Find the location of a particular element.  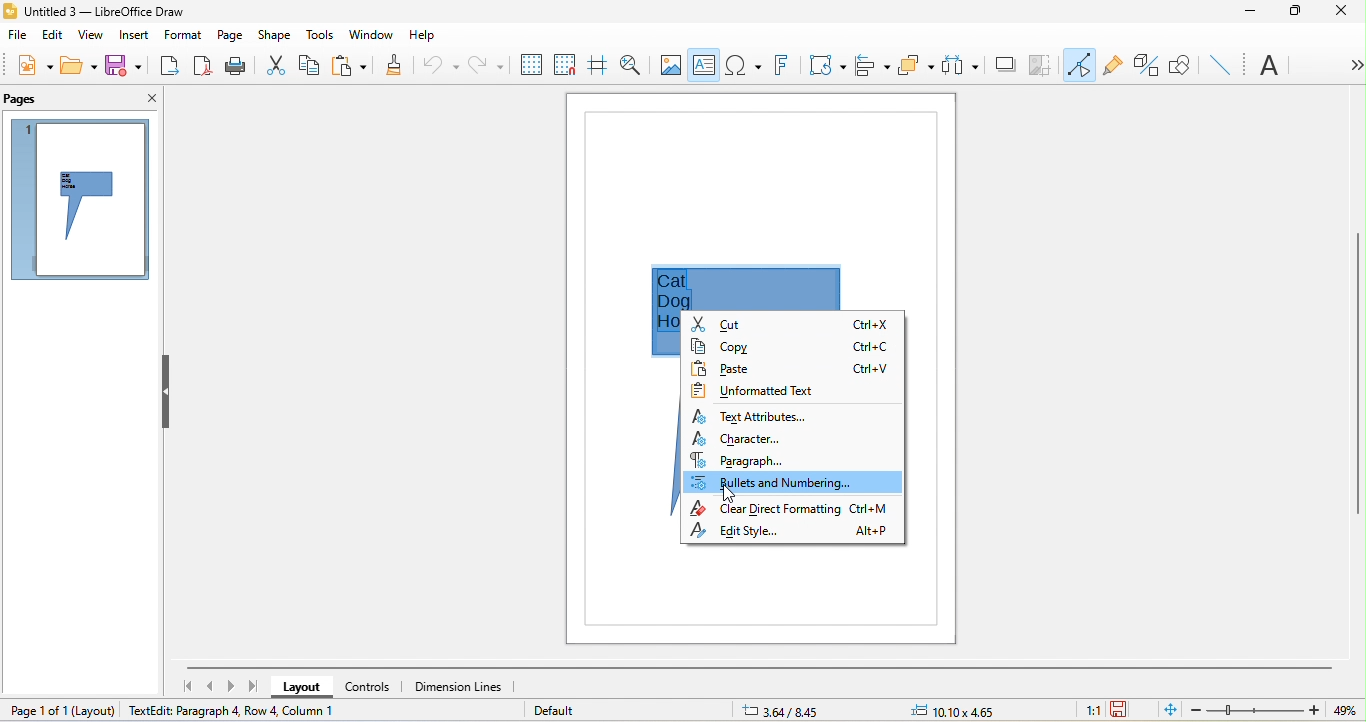

undo is located at coordinates (438, 63).